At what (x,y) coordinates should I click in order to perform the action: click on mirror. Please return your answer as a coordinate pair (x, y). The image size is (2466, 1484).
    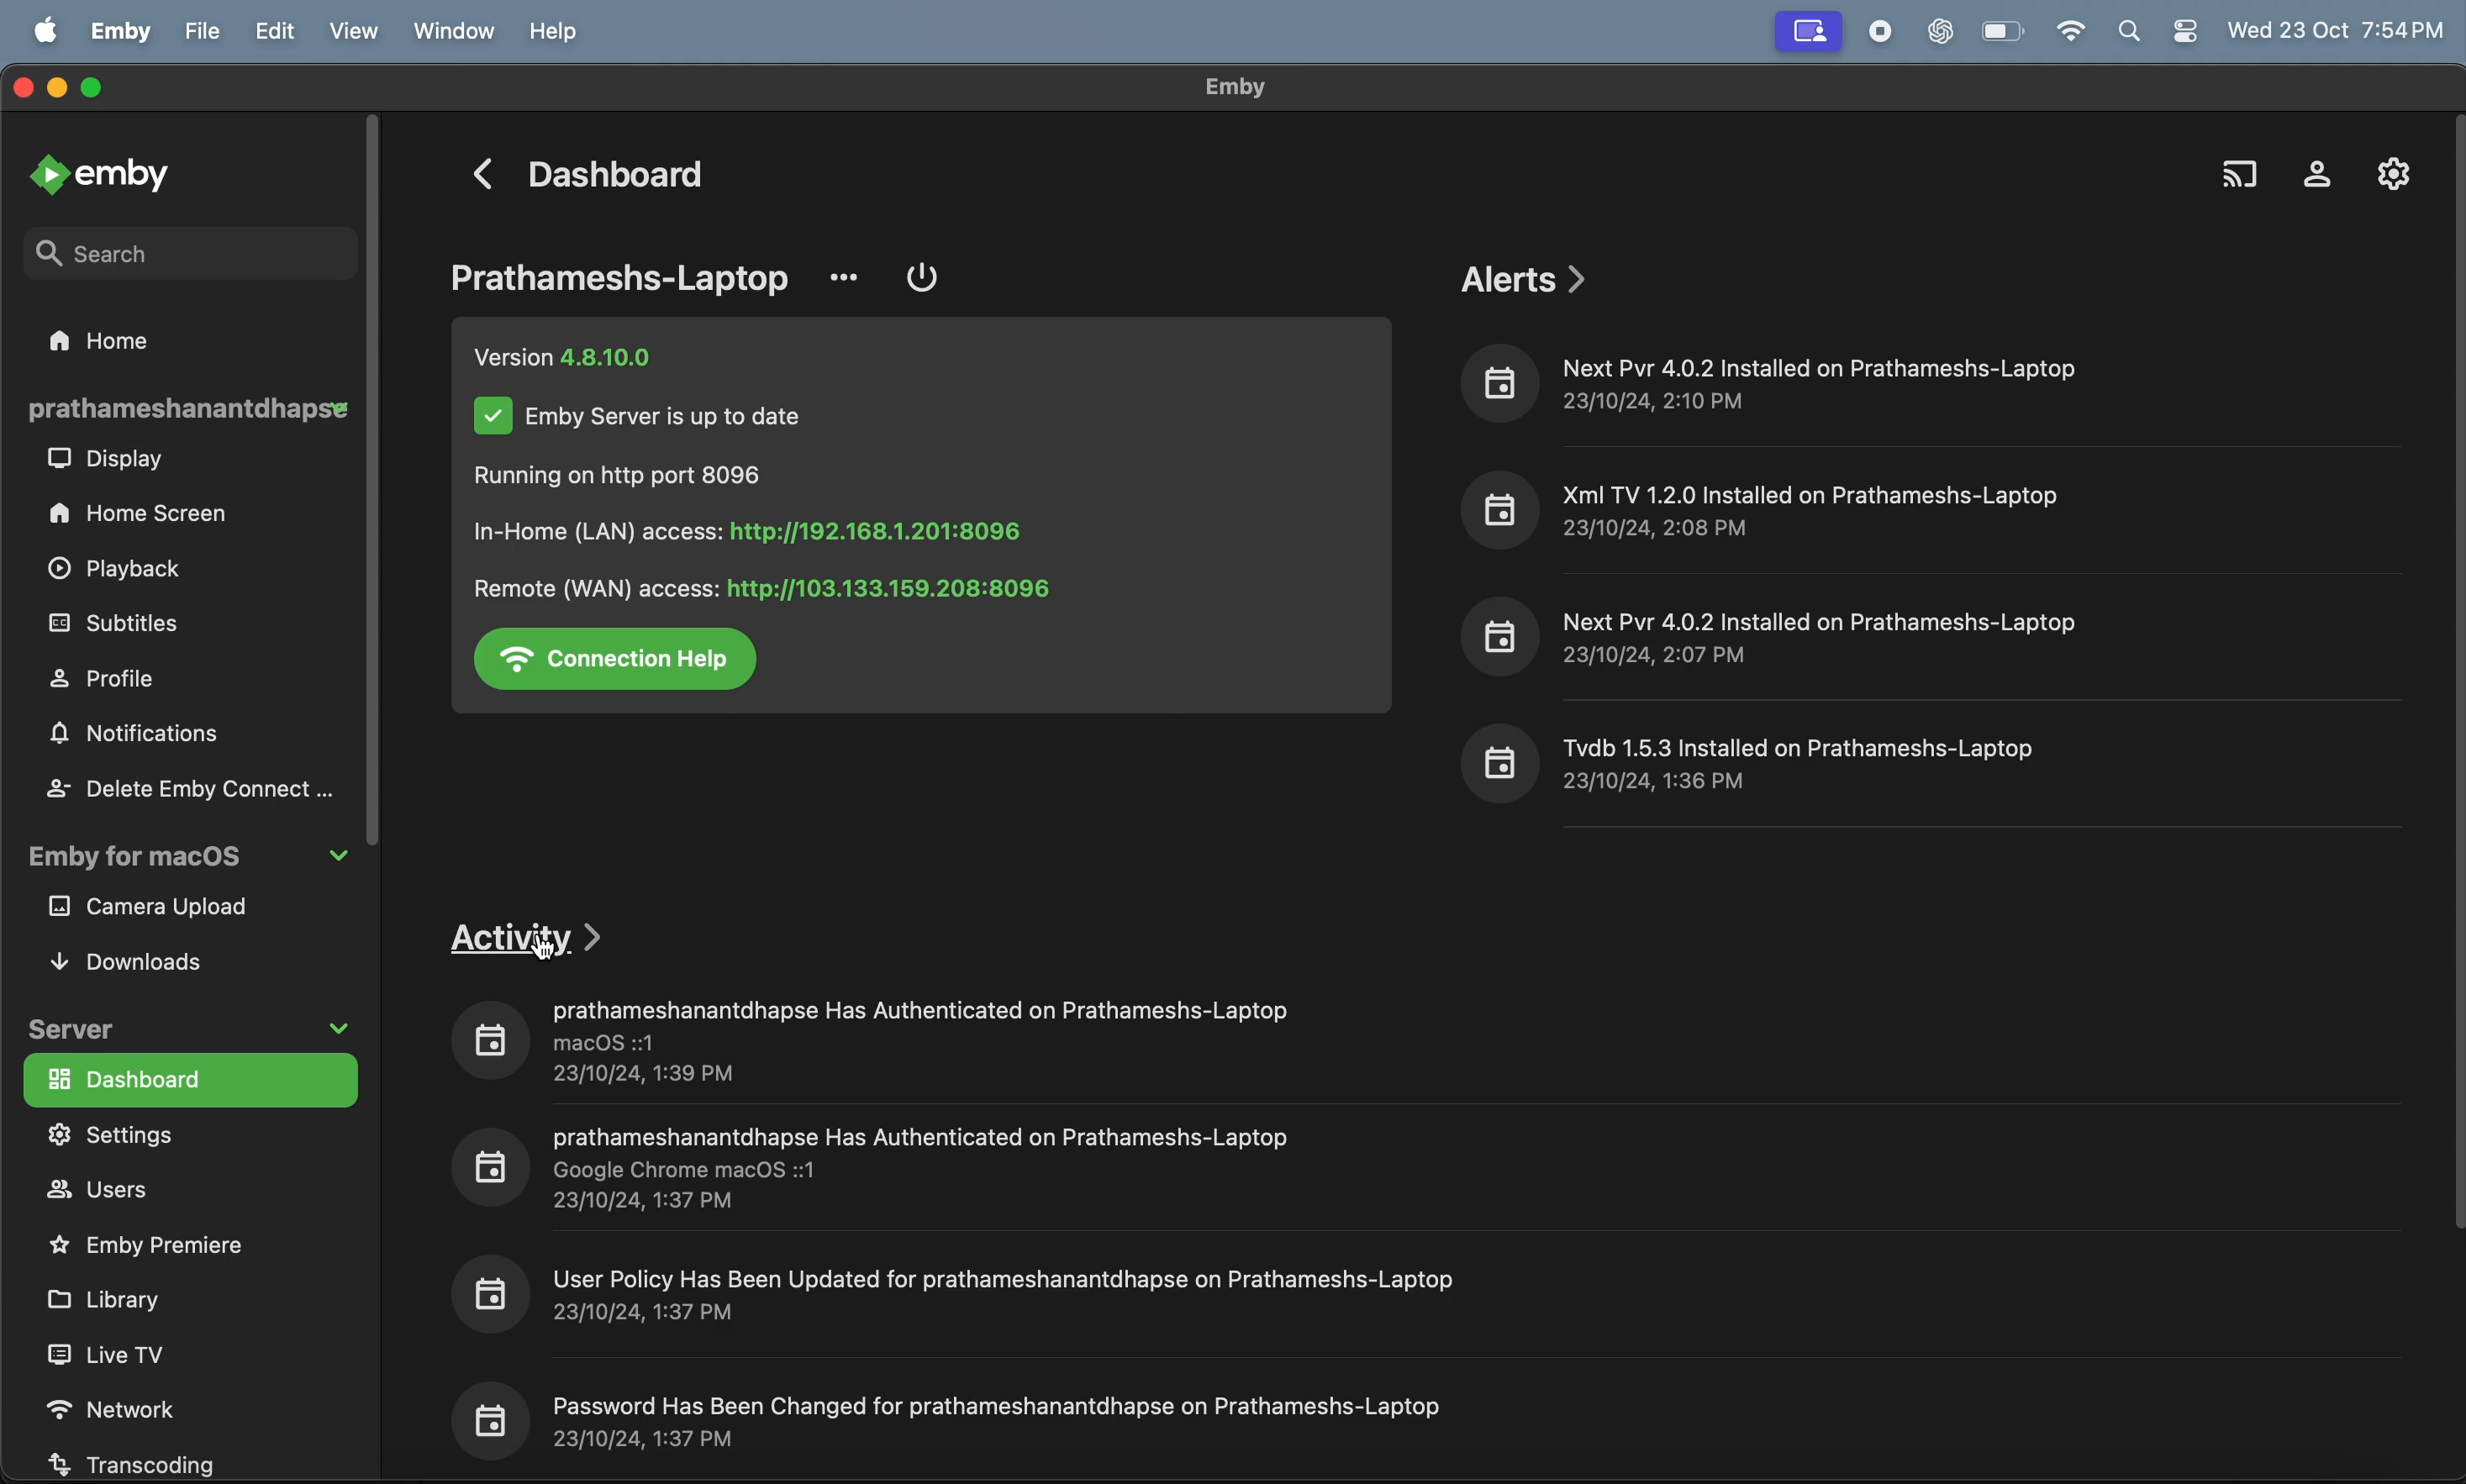
    Looking at the image, I should click on (1811, 35).